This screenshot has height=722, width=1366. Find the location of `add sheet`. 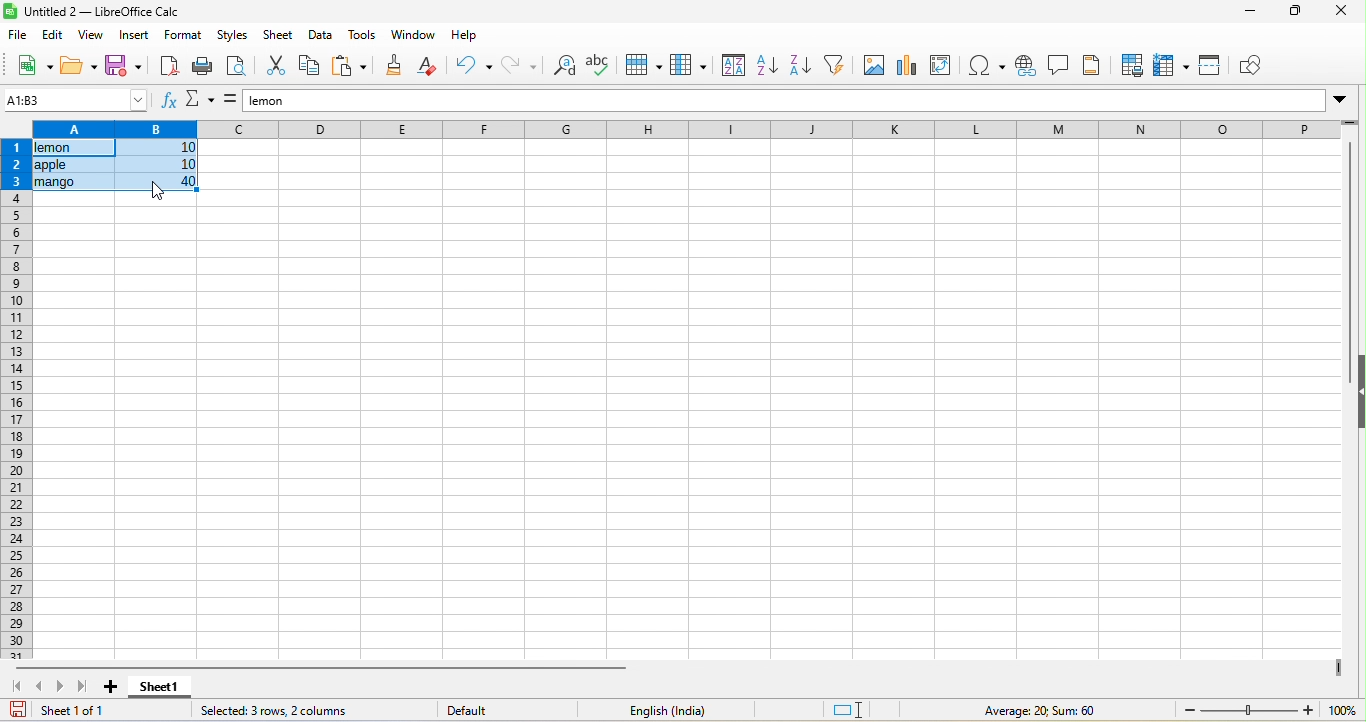

add sheet is located at coordinates (106, 689).